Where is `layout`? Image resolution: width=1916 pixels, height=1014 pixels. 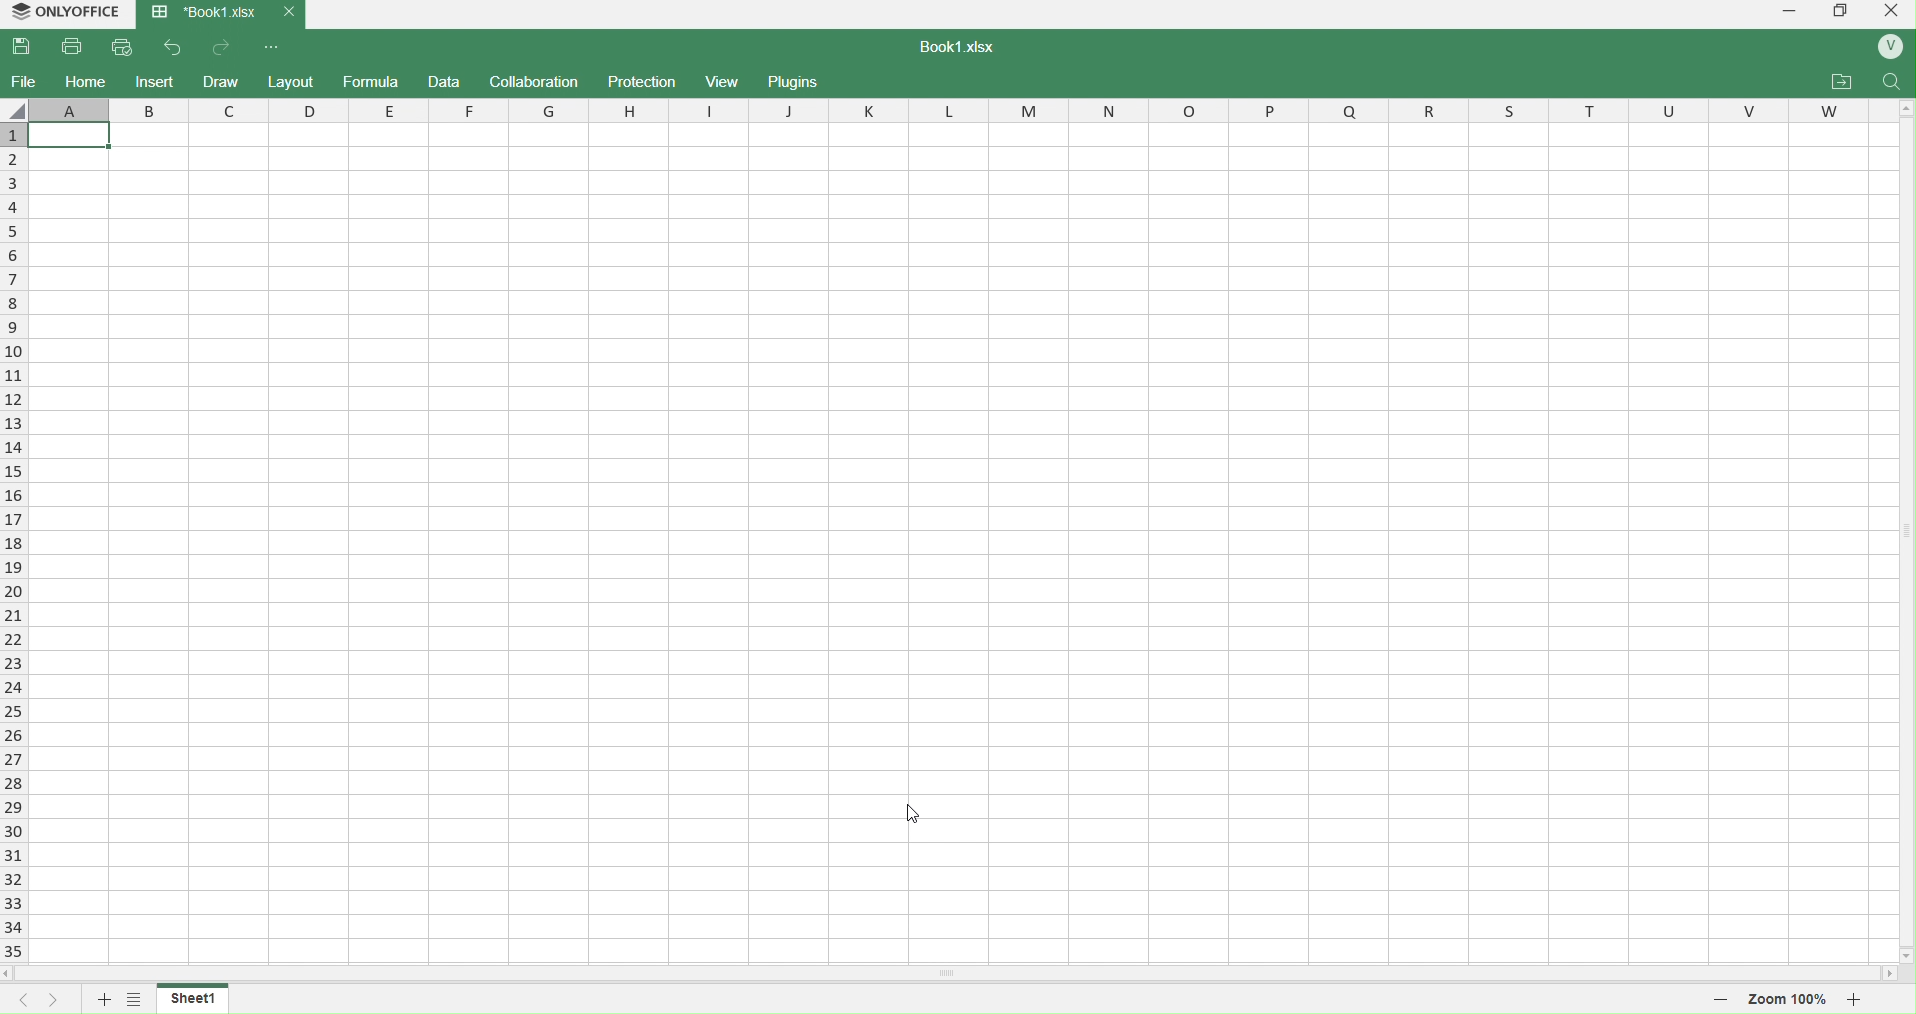
layout is located at coordinates (293, 80).